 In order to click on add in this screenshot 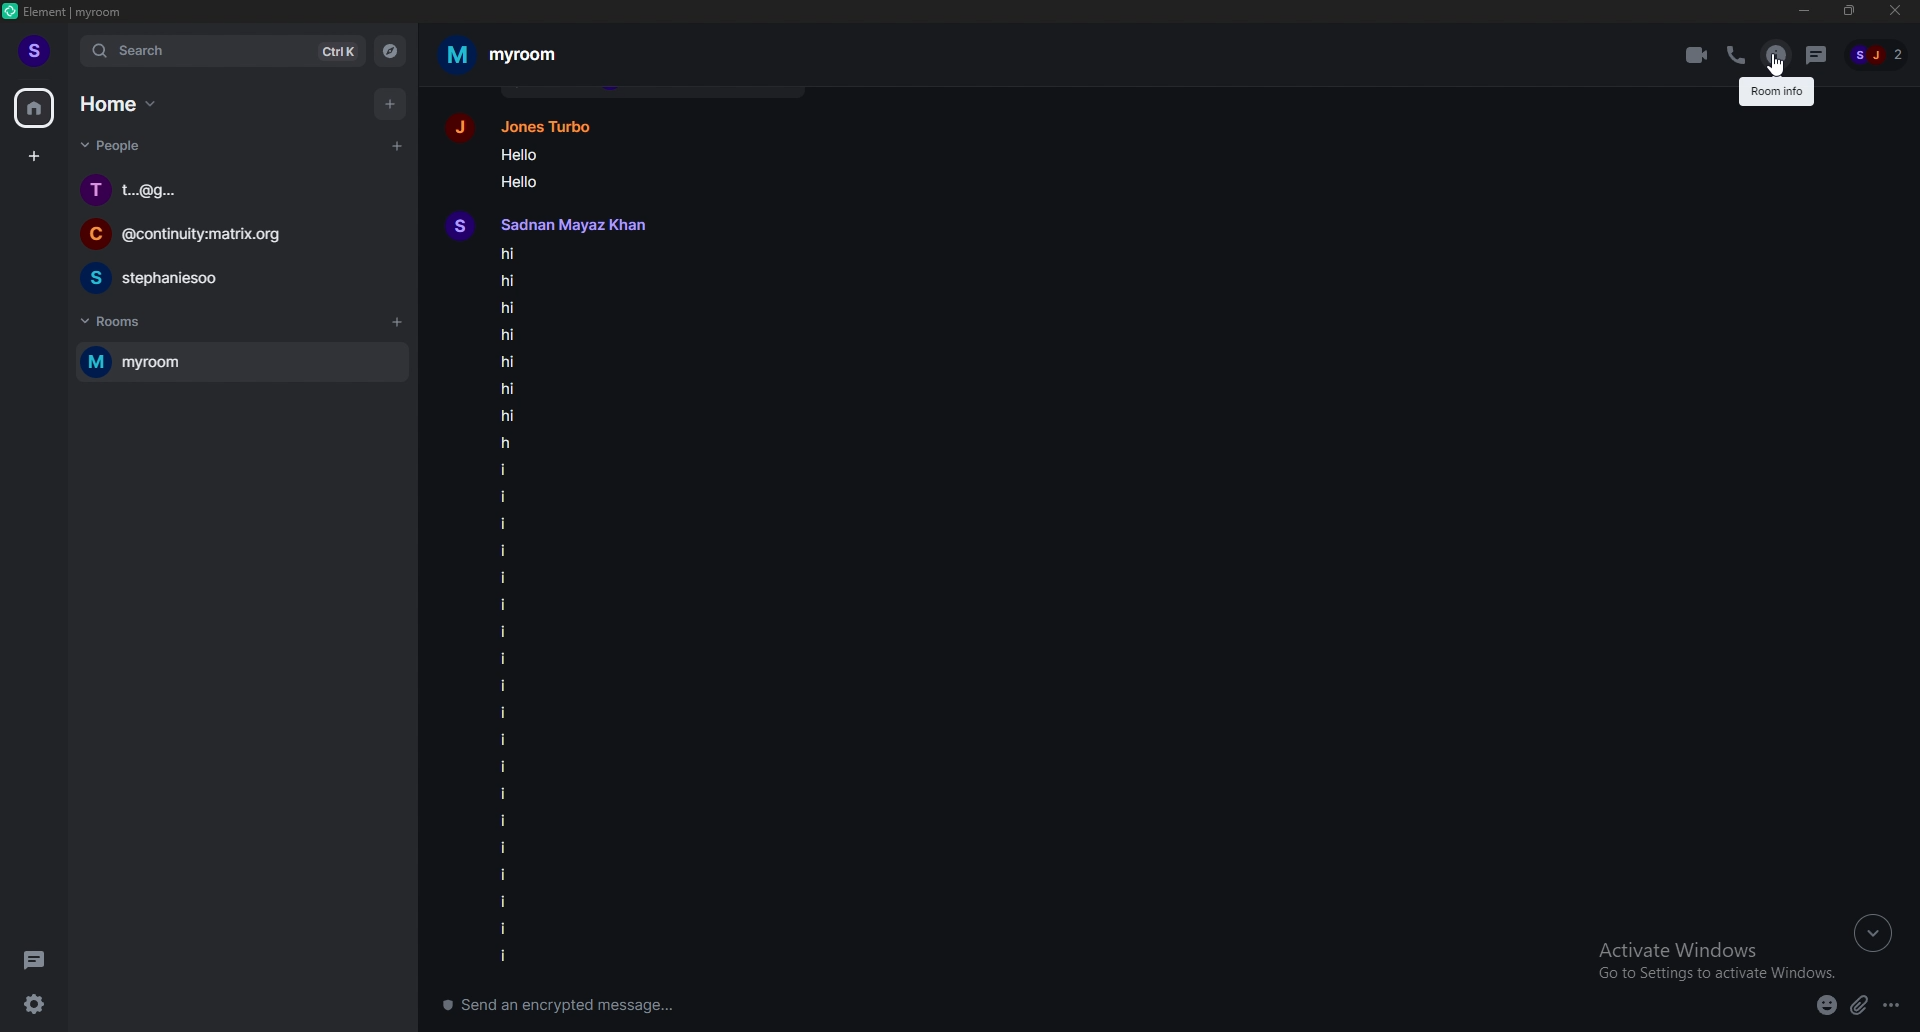, I will do `click(391, 105)`.